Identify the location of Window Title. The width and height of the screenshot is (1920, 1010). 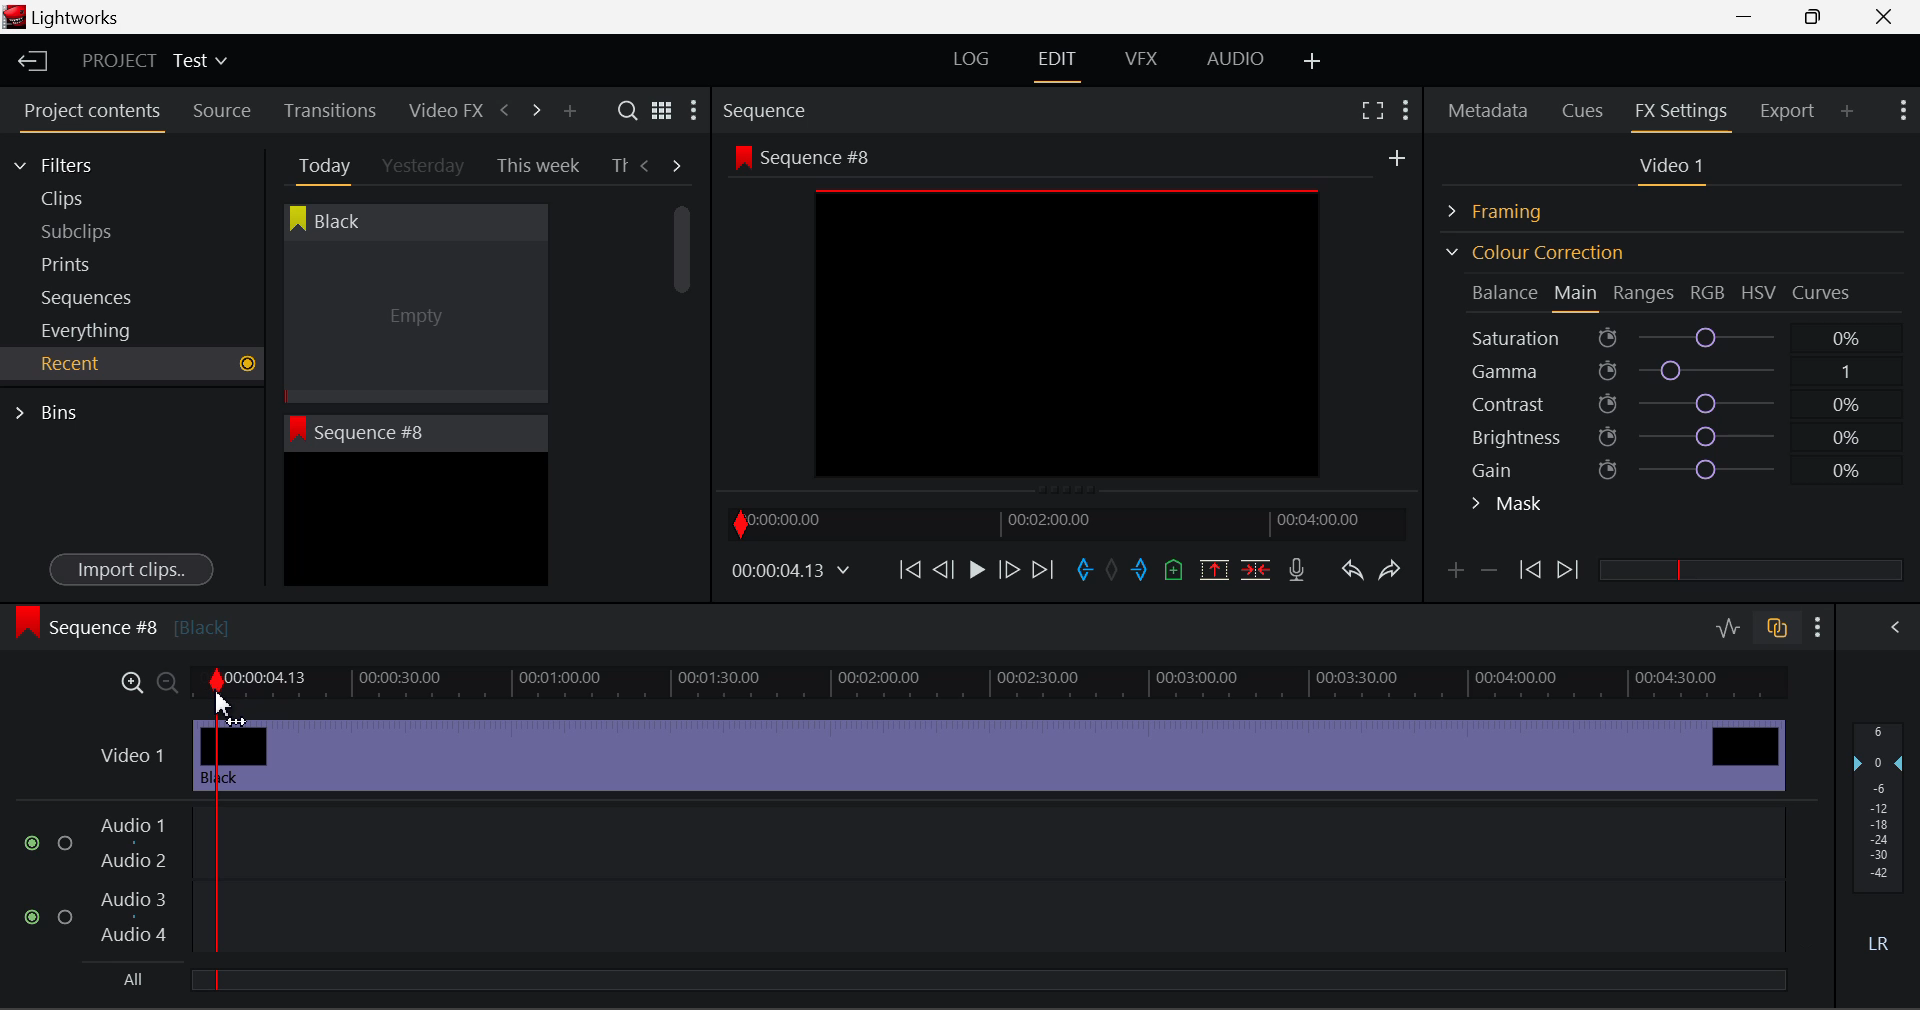
(62, 19).